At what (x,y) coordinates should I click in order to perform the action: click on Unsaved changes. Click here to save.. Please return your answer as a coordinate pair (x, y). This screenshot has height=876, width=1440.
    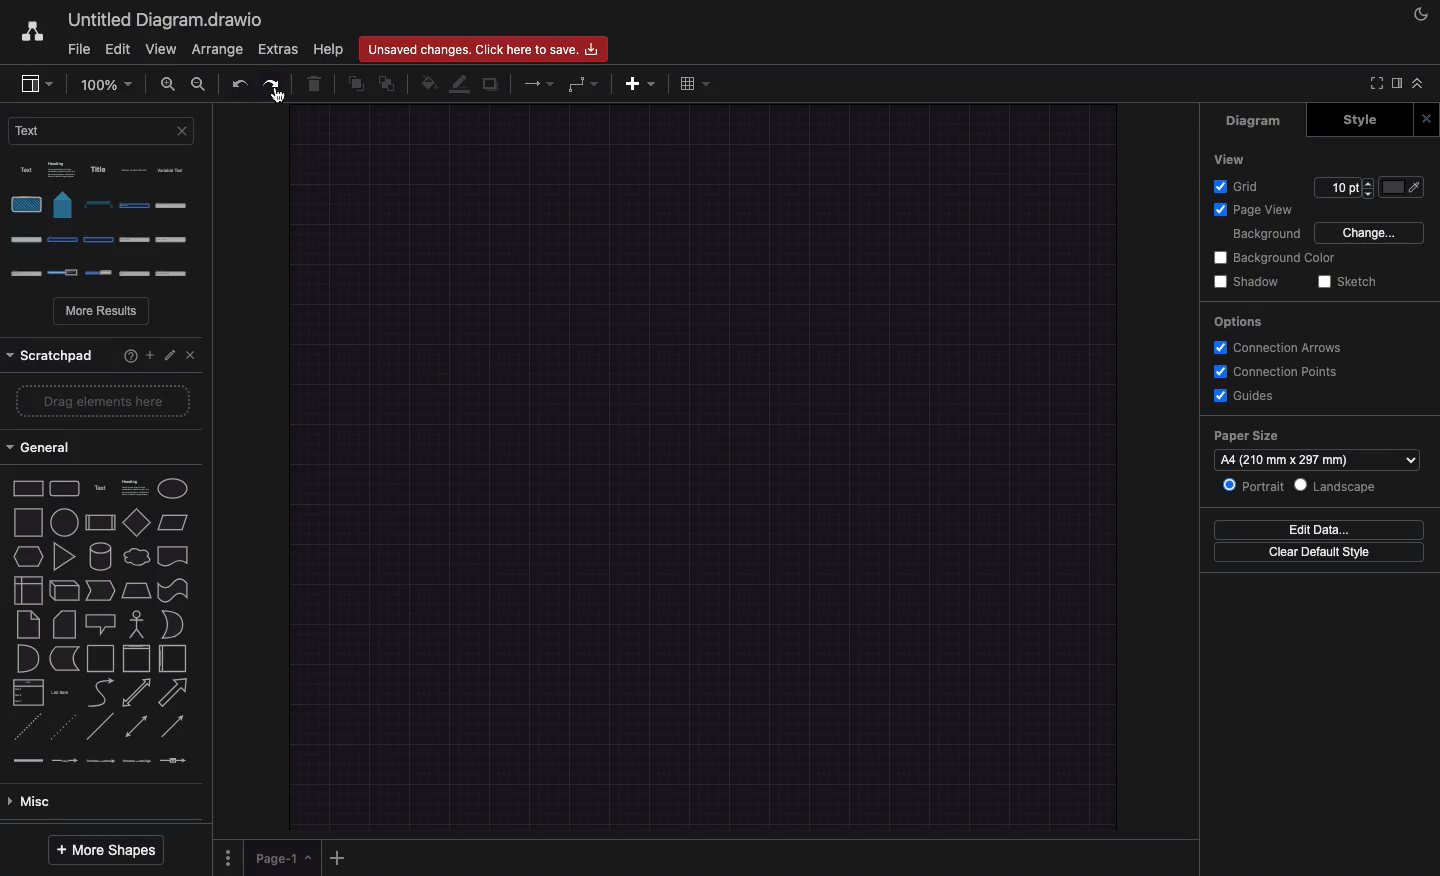
    Looking at the image, I should click on (485, 46).